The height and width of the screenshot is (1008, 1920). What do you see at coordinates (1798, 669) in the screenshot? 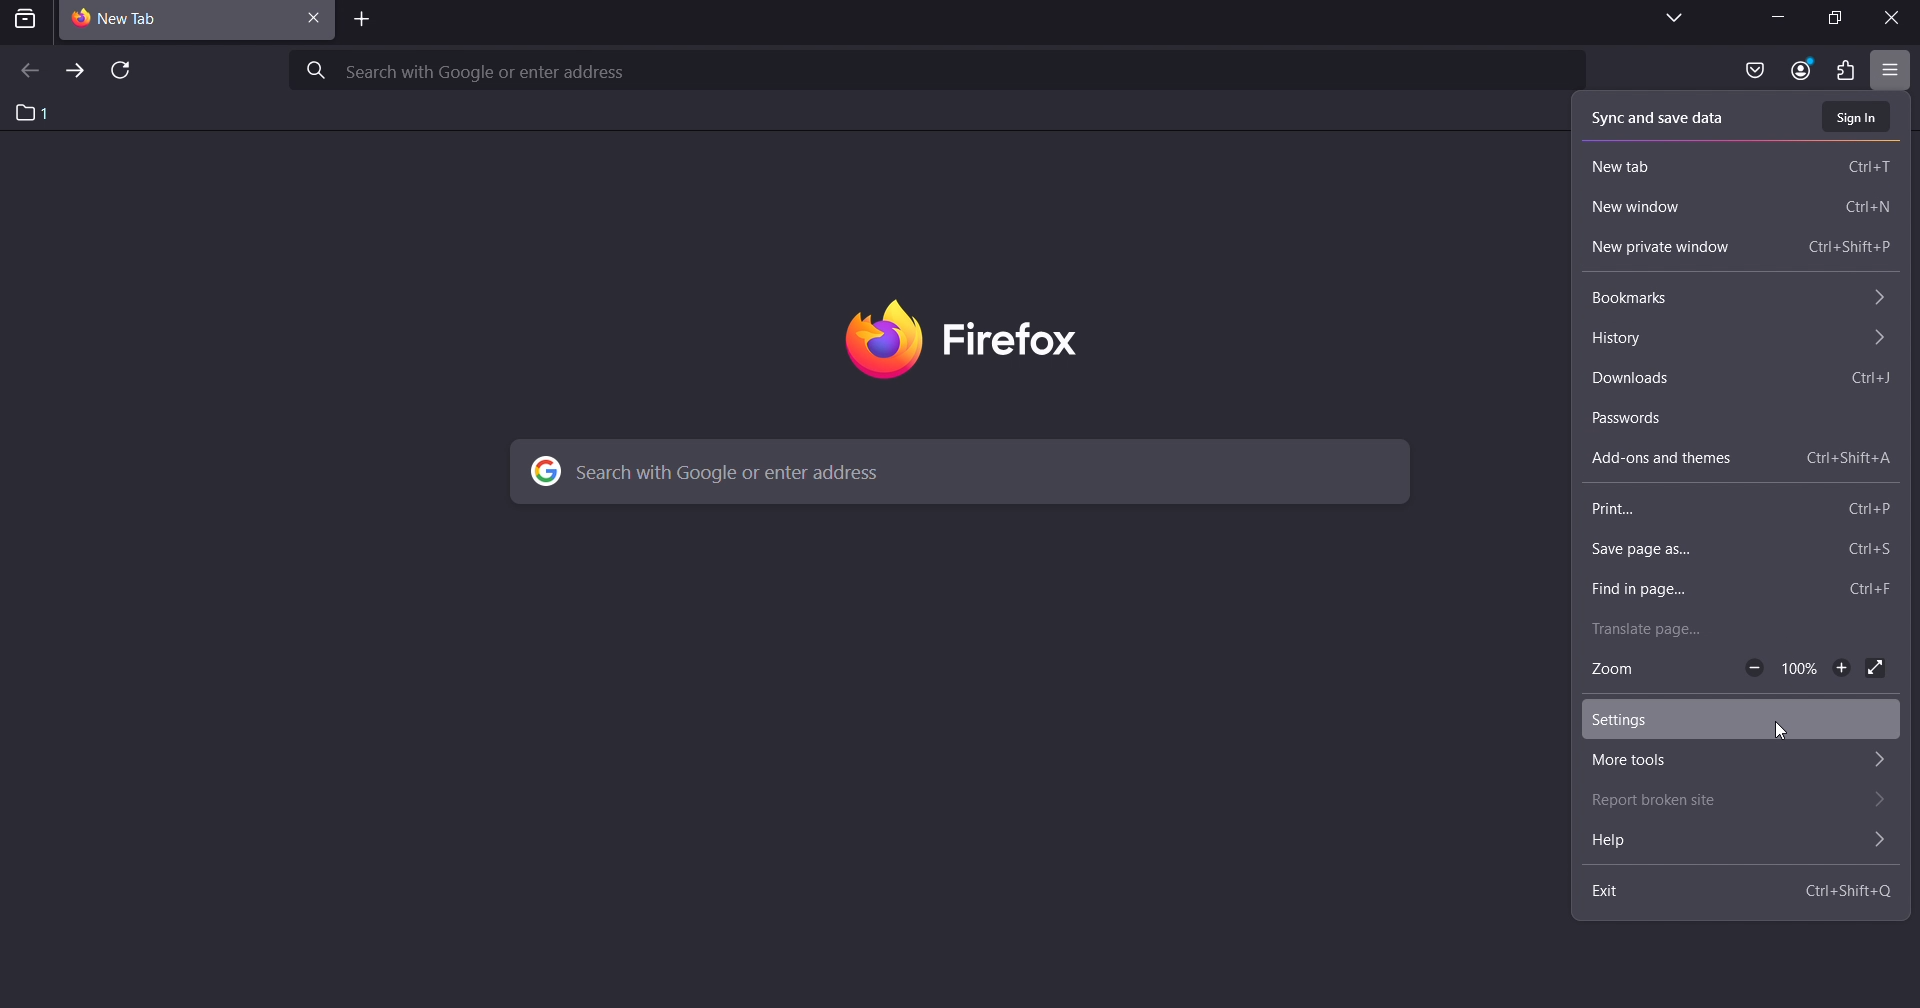
I see `100%` at bounding box center [1798, 669].